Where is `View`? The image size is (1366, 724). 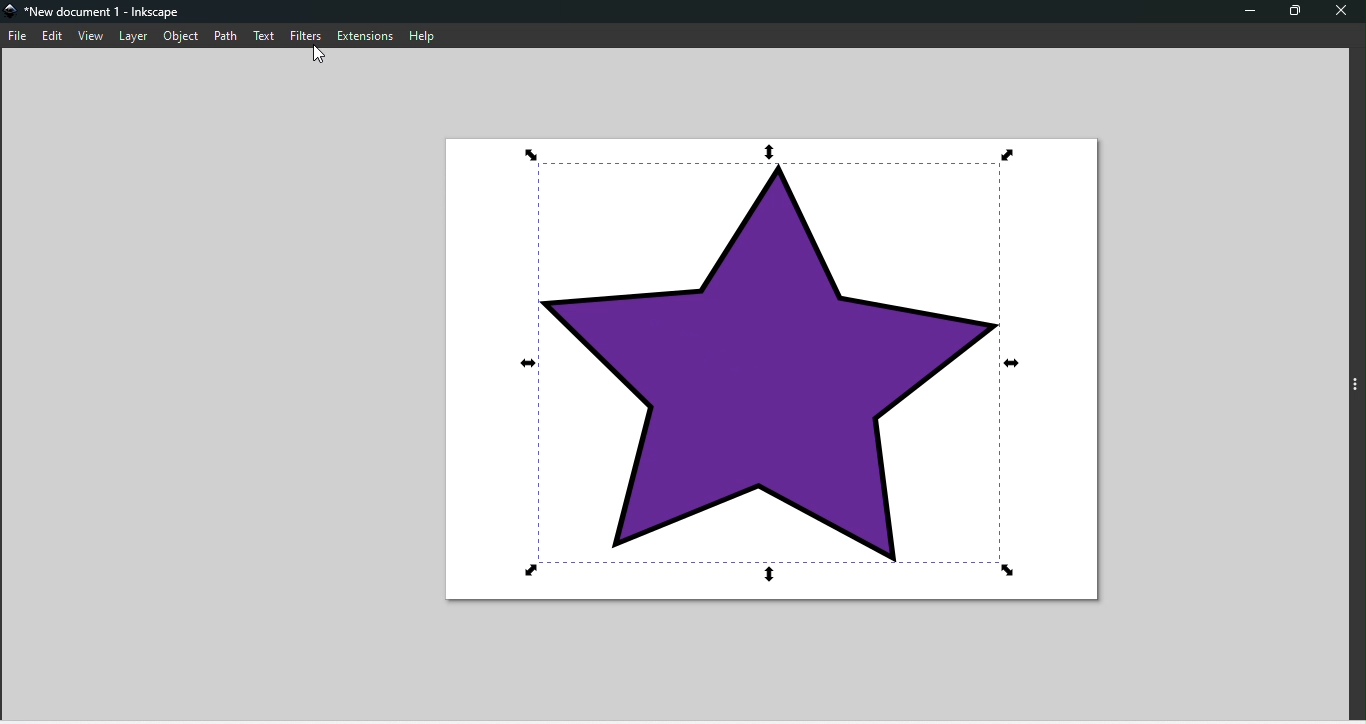
View is located at coordinates (95, 36).